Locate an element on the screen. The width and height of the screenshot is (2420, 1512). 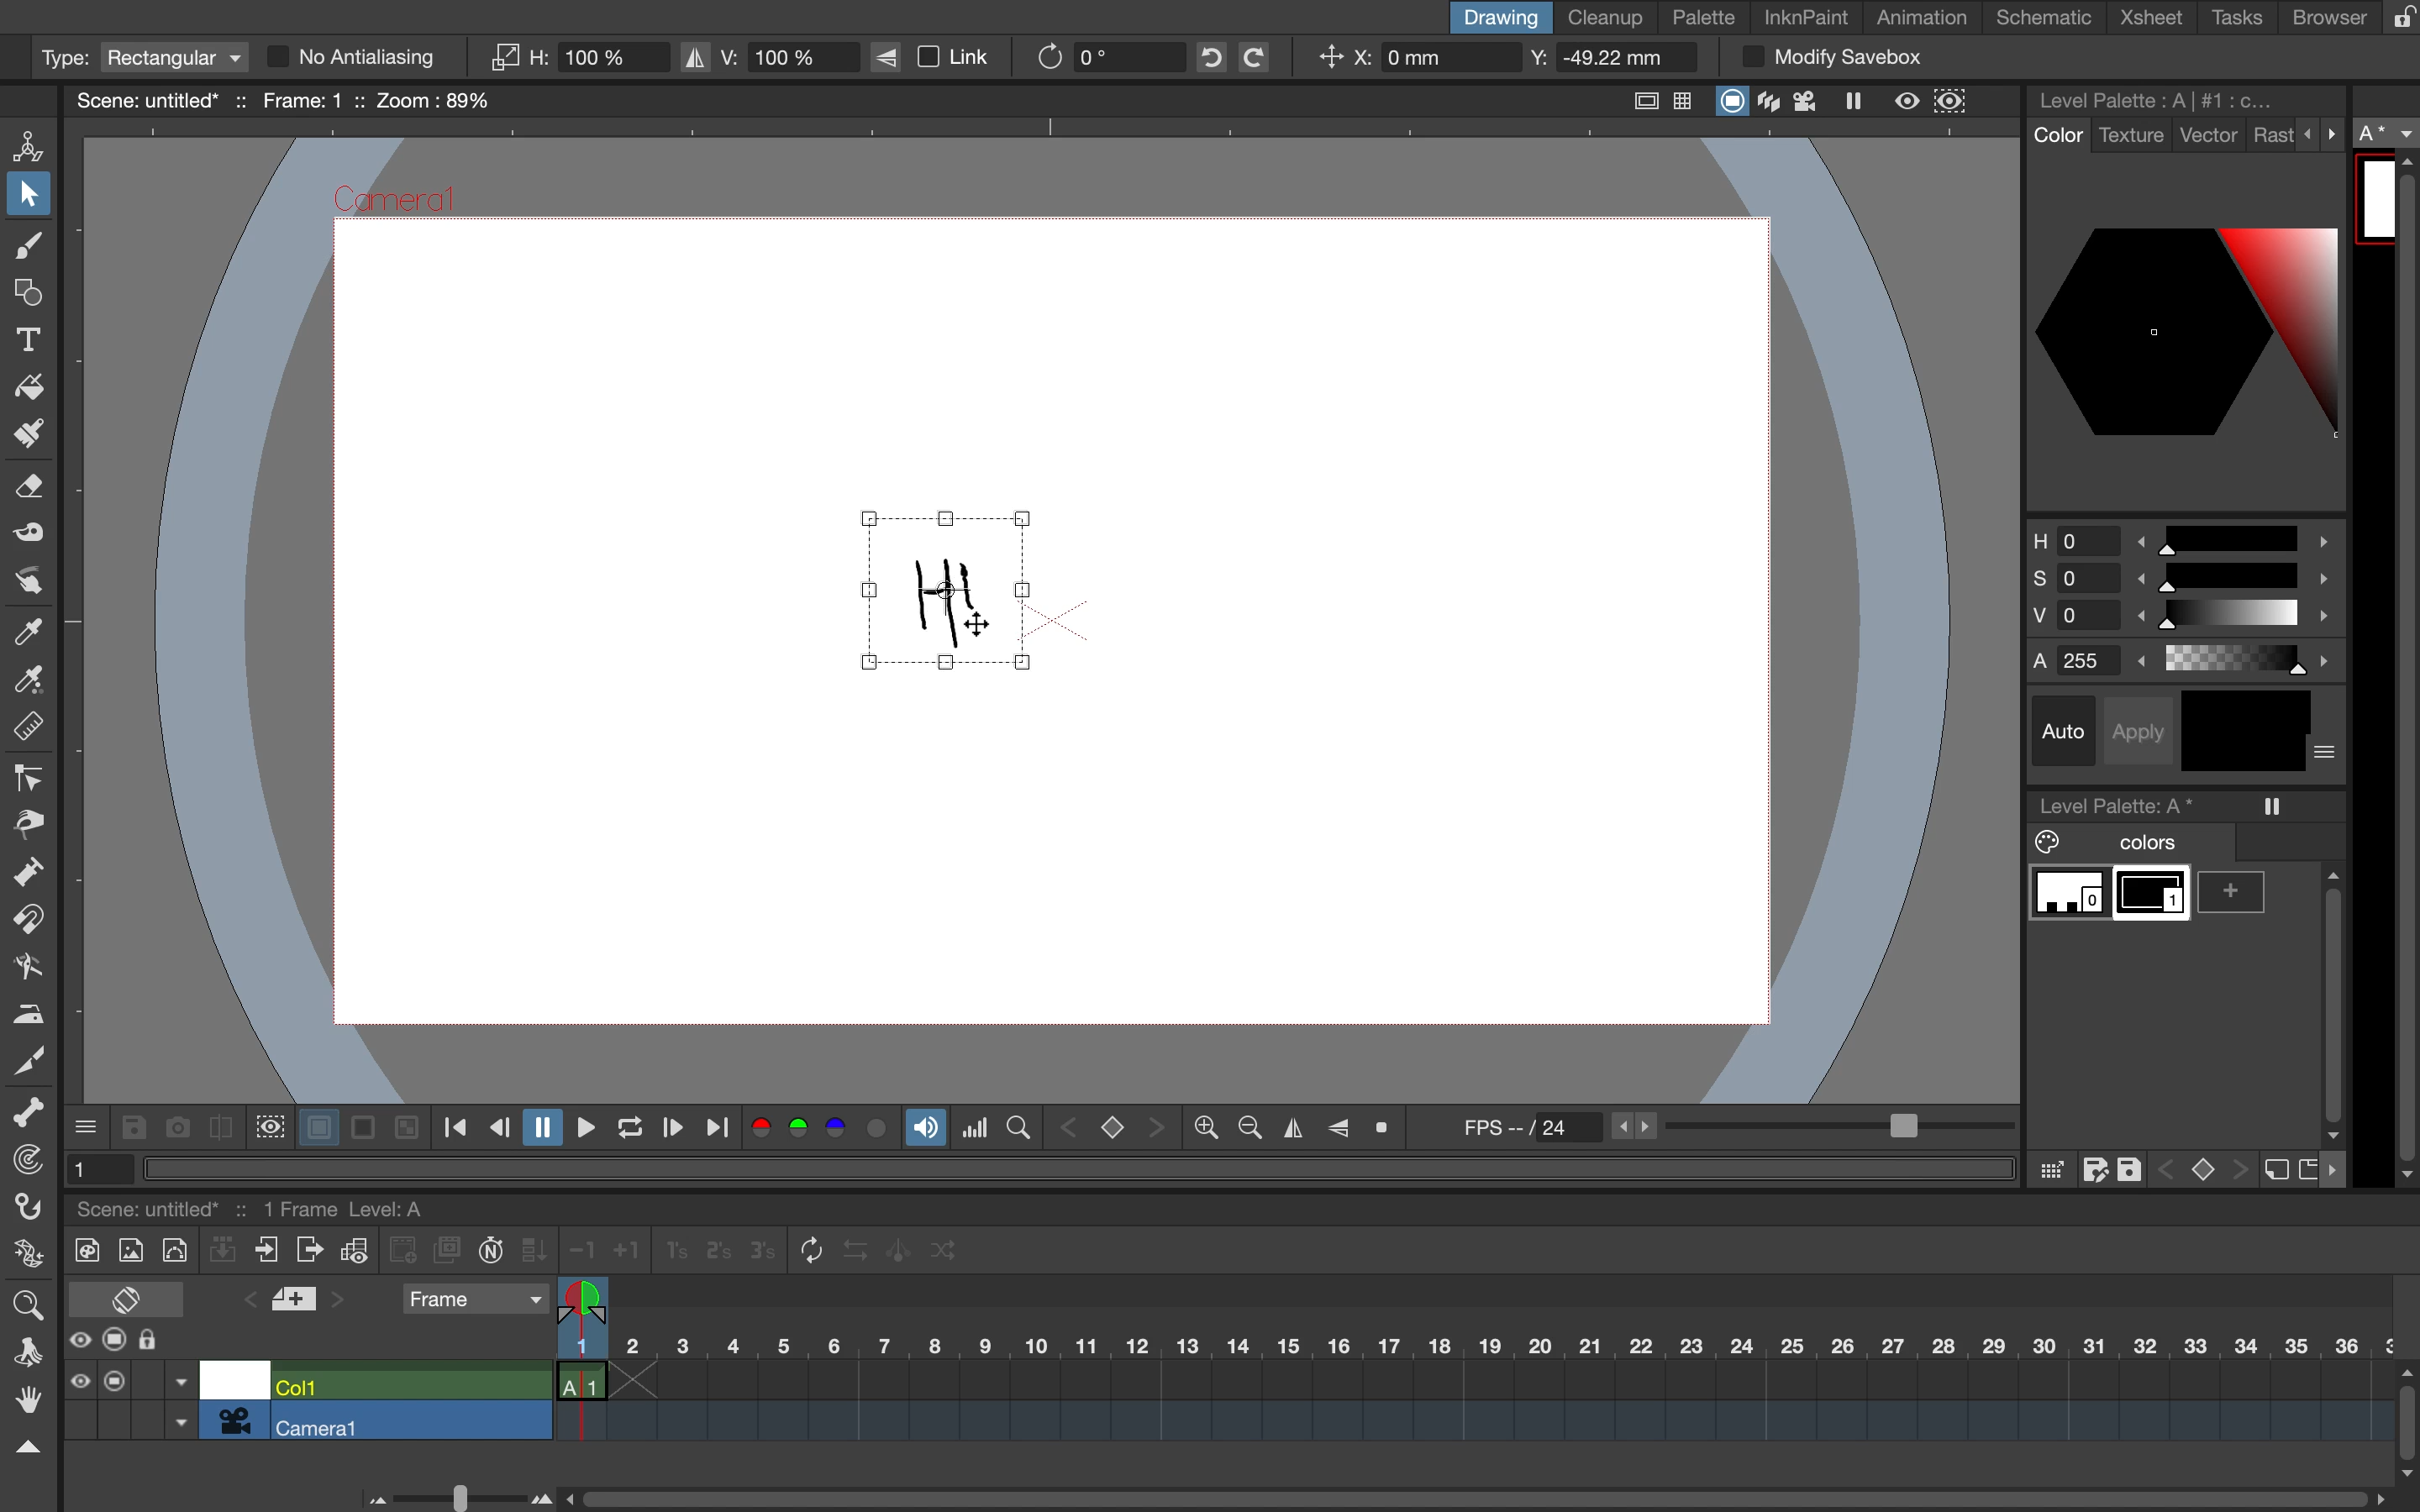
camera stand visibility toggle all is located at coordinates (114, 1380).